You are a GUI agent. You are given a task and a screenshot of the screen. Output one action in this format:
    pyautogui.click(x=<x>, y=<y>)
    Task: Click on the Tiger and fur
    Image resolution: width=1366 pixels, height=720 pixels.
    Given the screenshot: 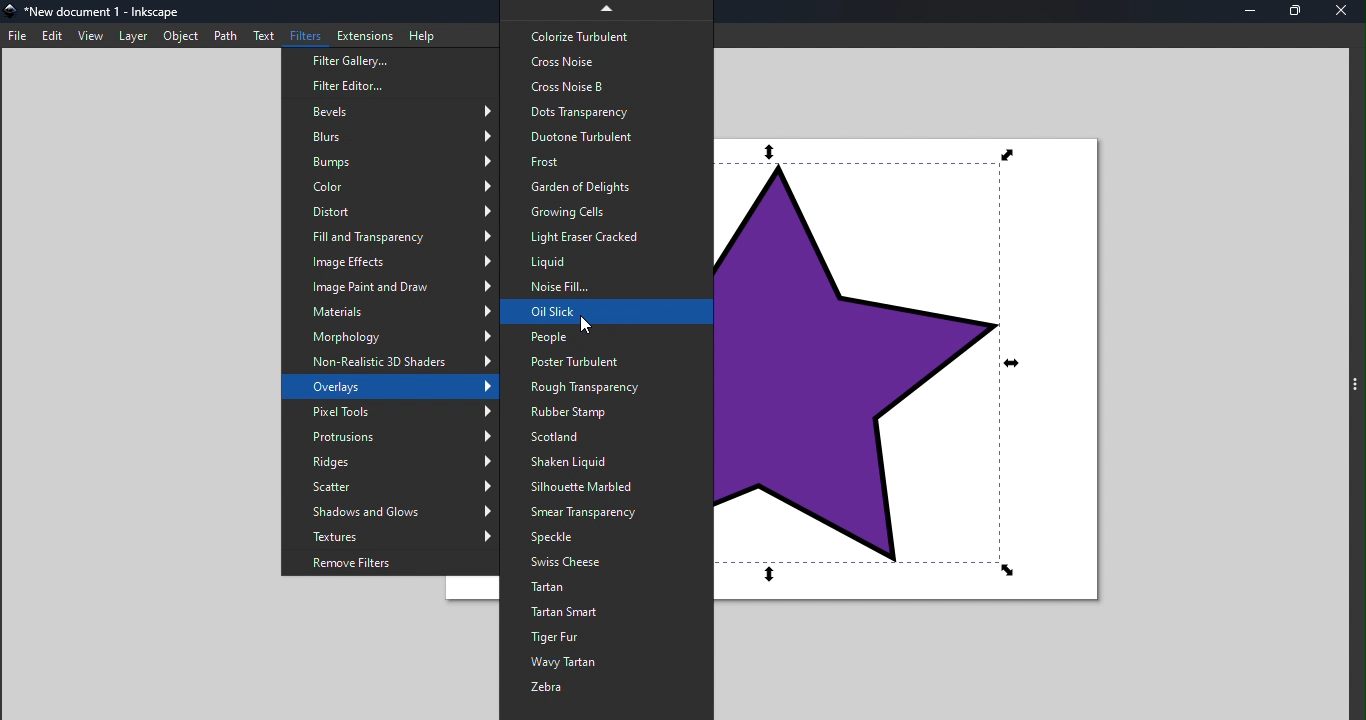 What is the action you would take?
    pyautogui.click(x=608, y=639)
    